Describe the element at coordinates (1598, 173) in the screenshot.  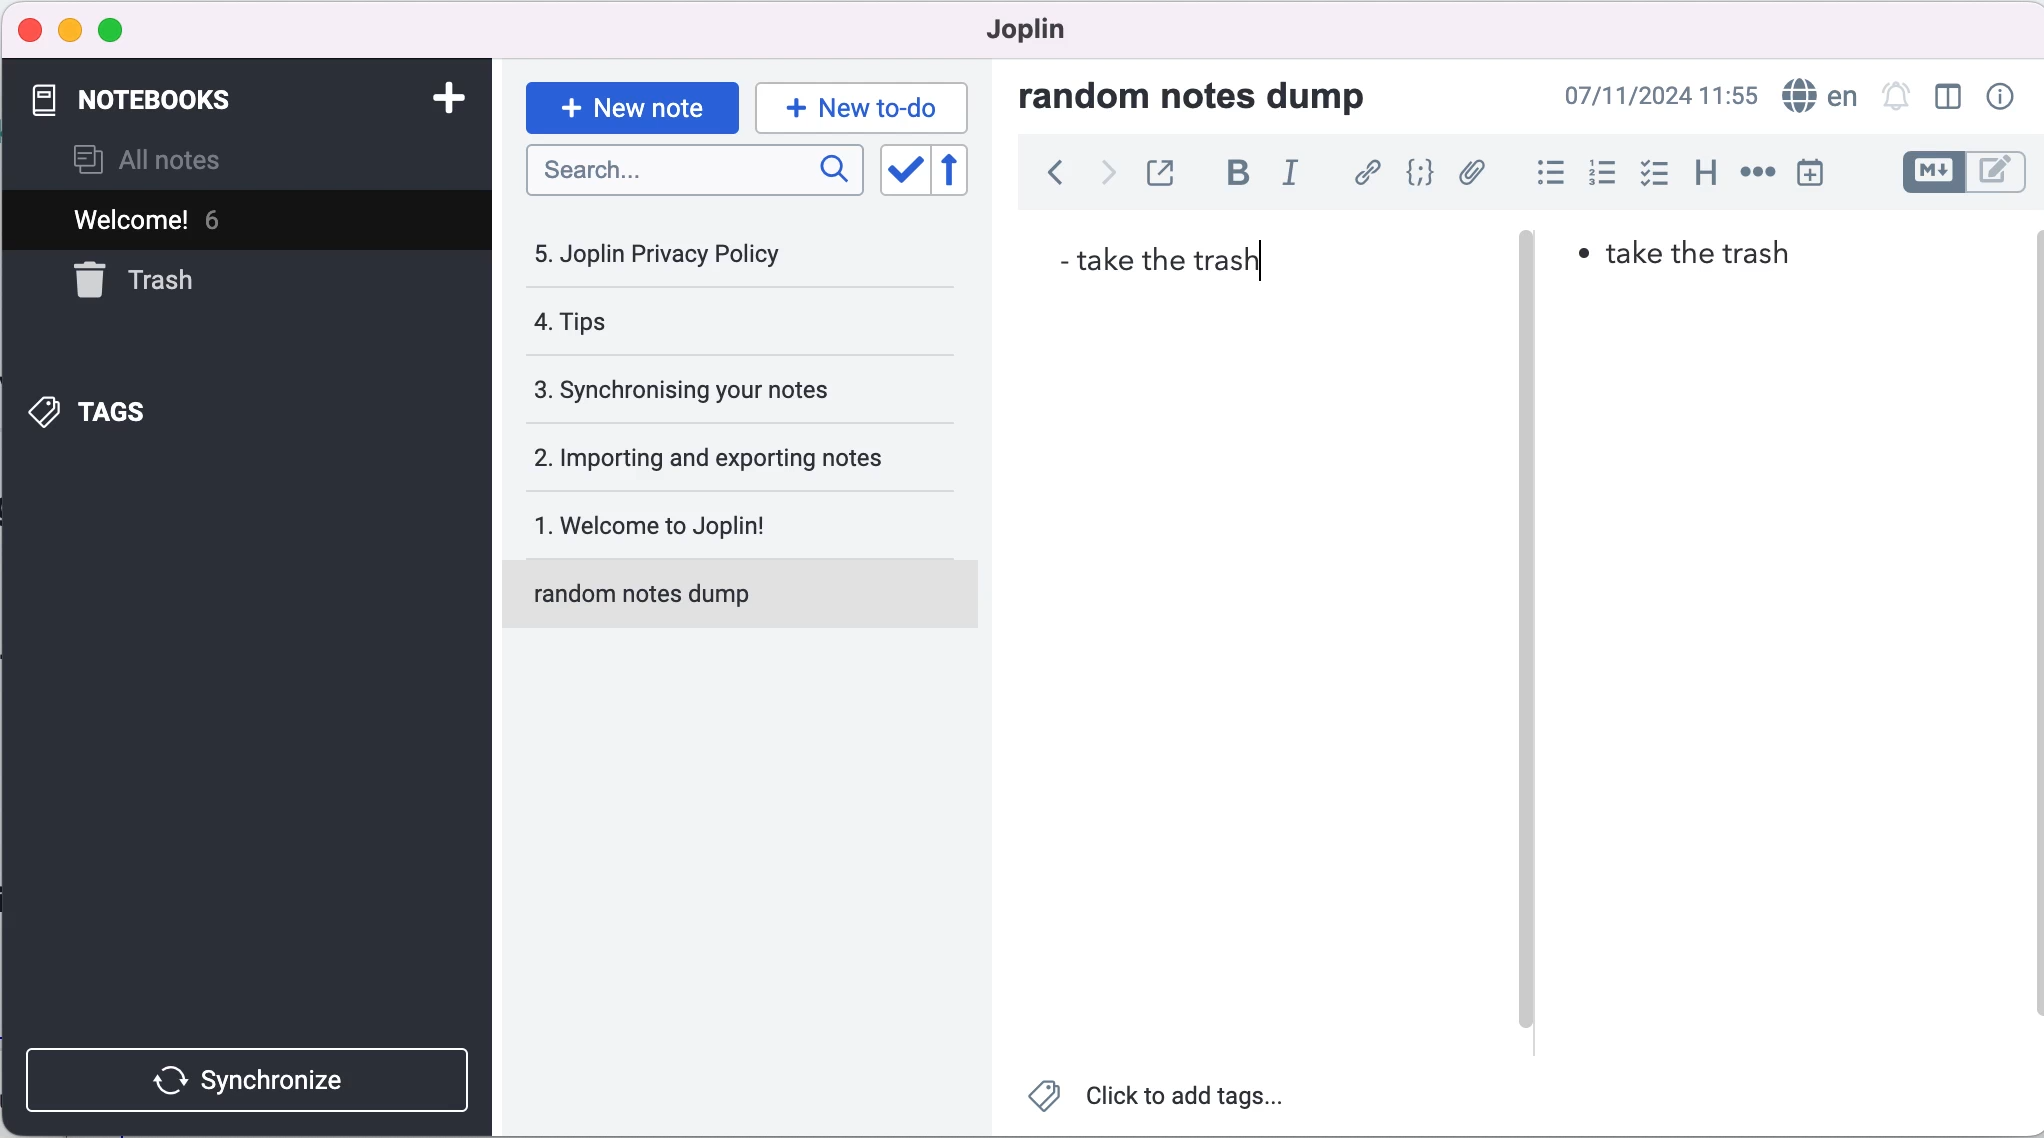
I see `numbered list` at that location.